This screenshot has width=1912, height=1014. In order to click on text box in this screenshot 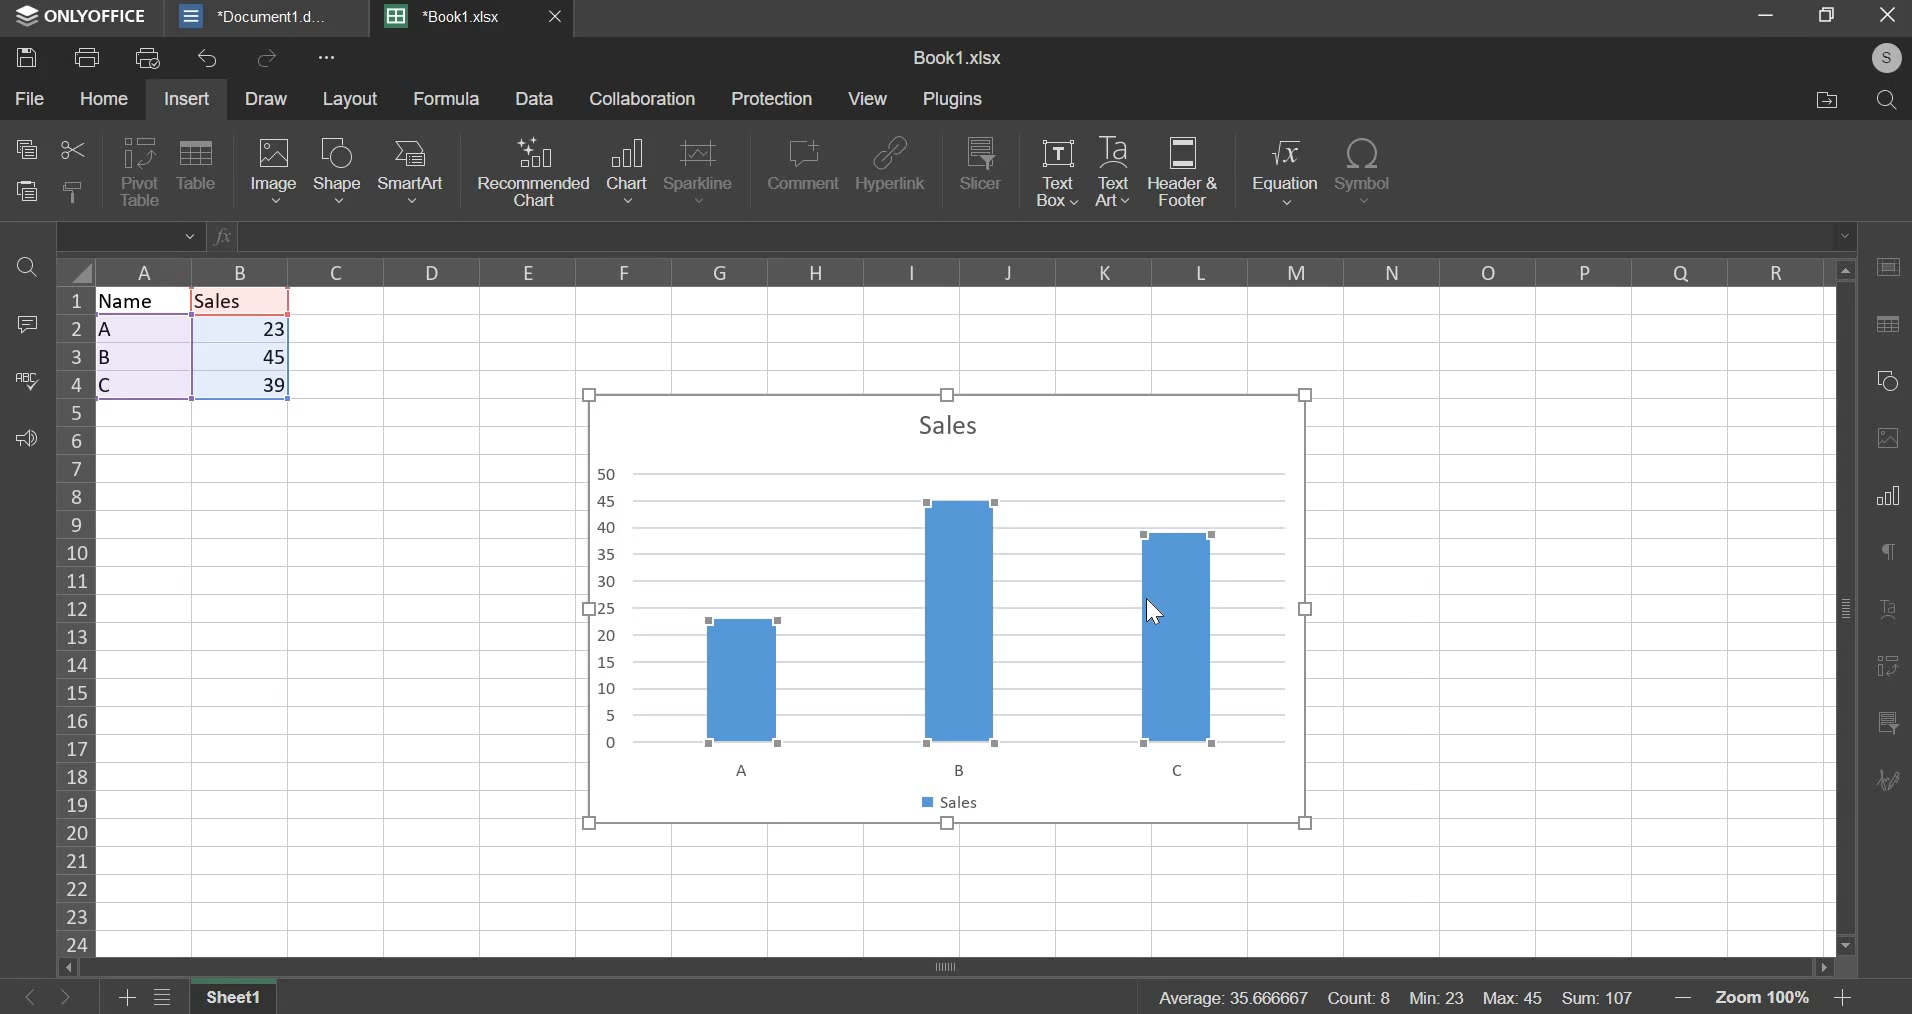, I will do `click(1055, 174)`.